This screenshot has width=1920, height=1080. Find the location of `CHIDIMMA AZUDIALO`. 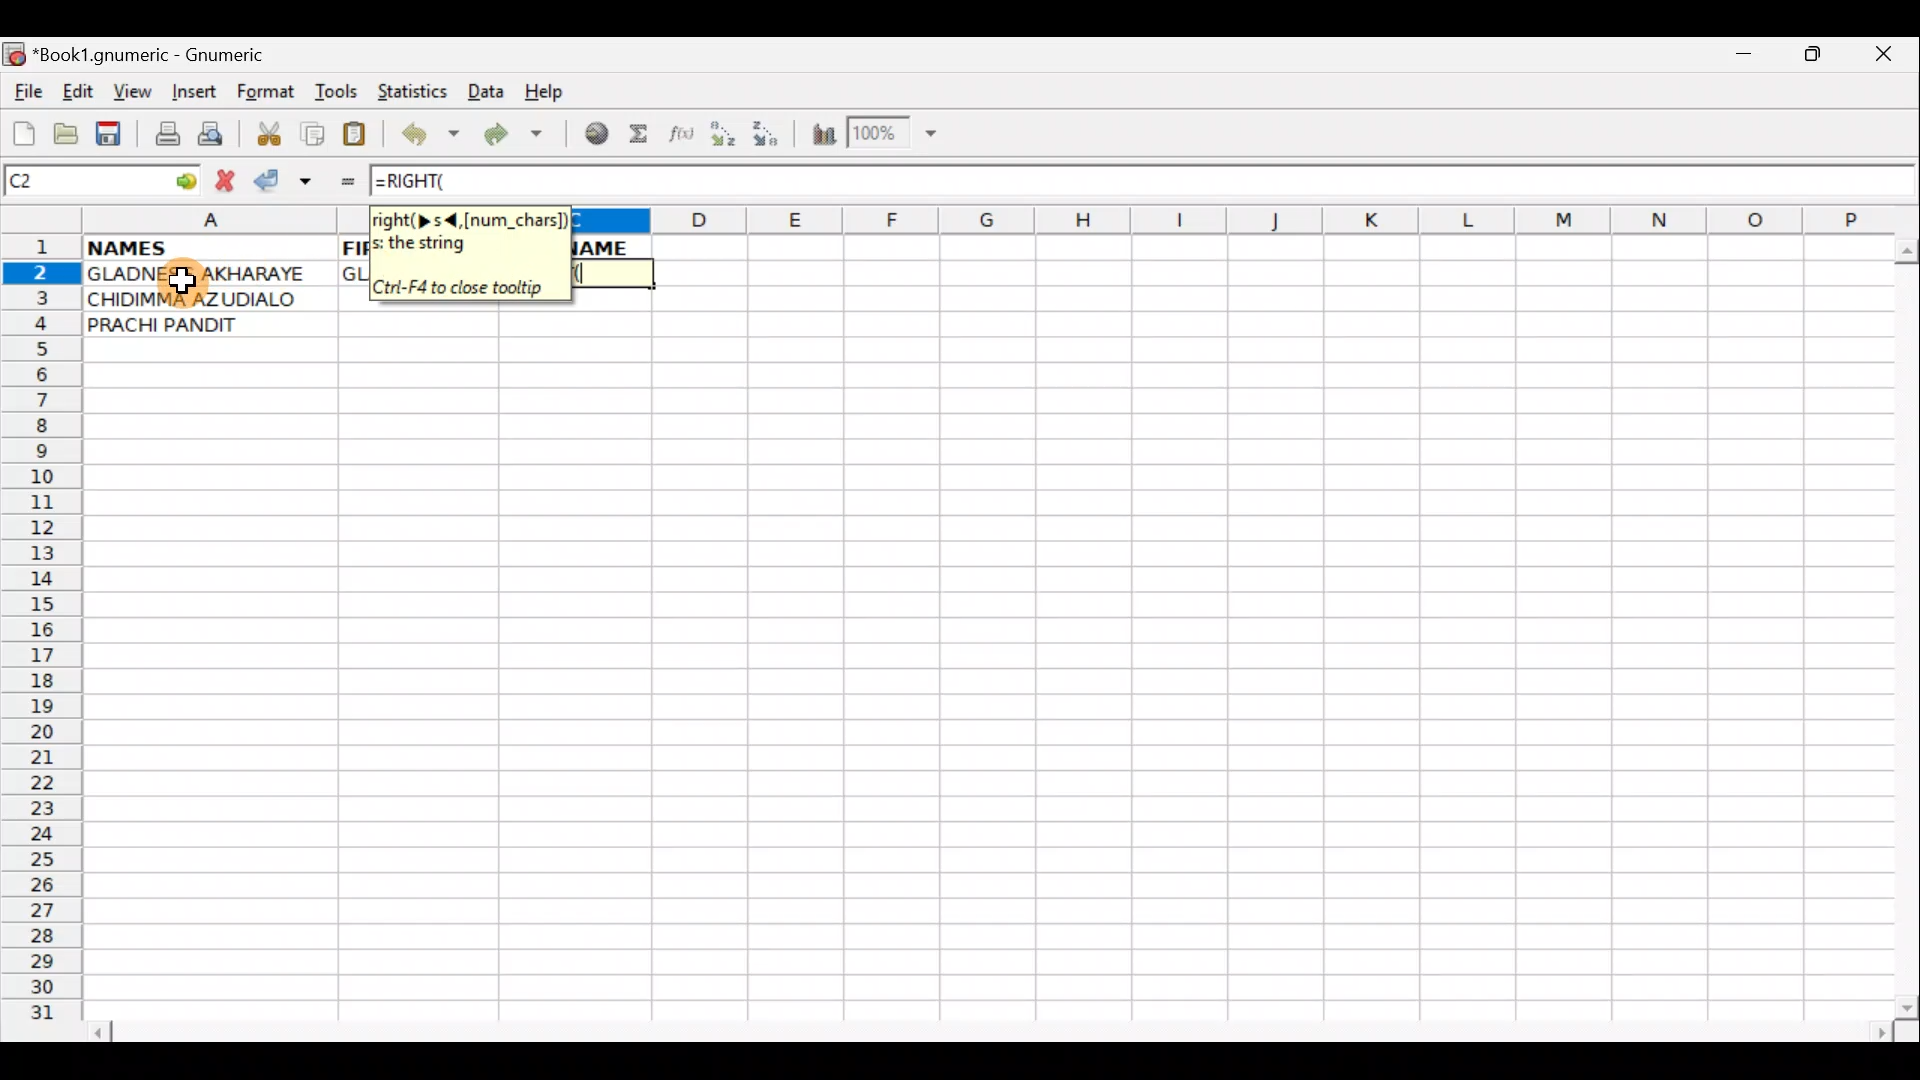

CHIDIMMA AZUDIALO is located at coordinates (198, 299).